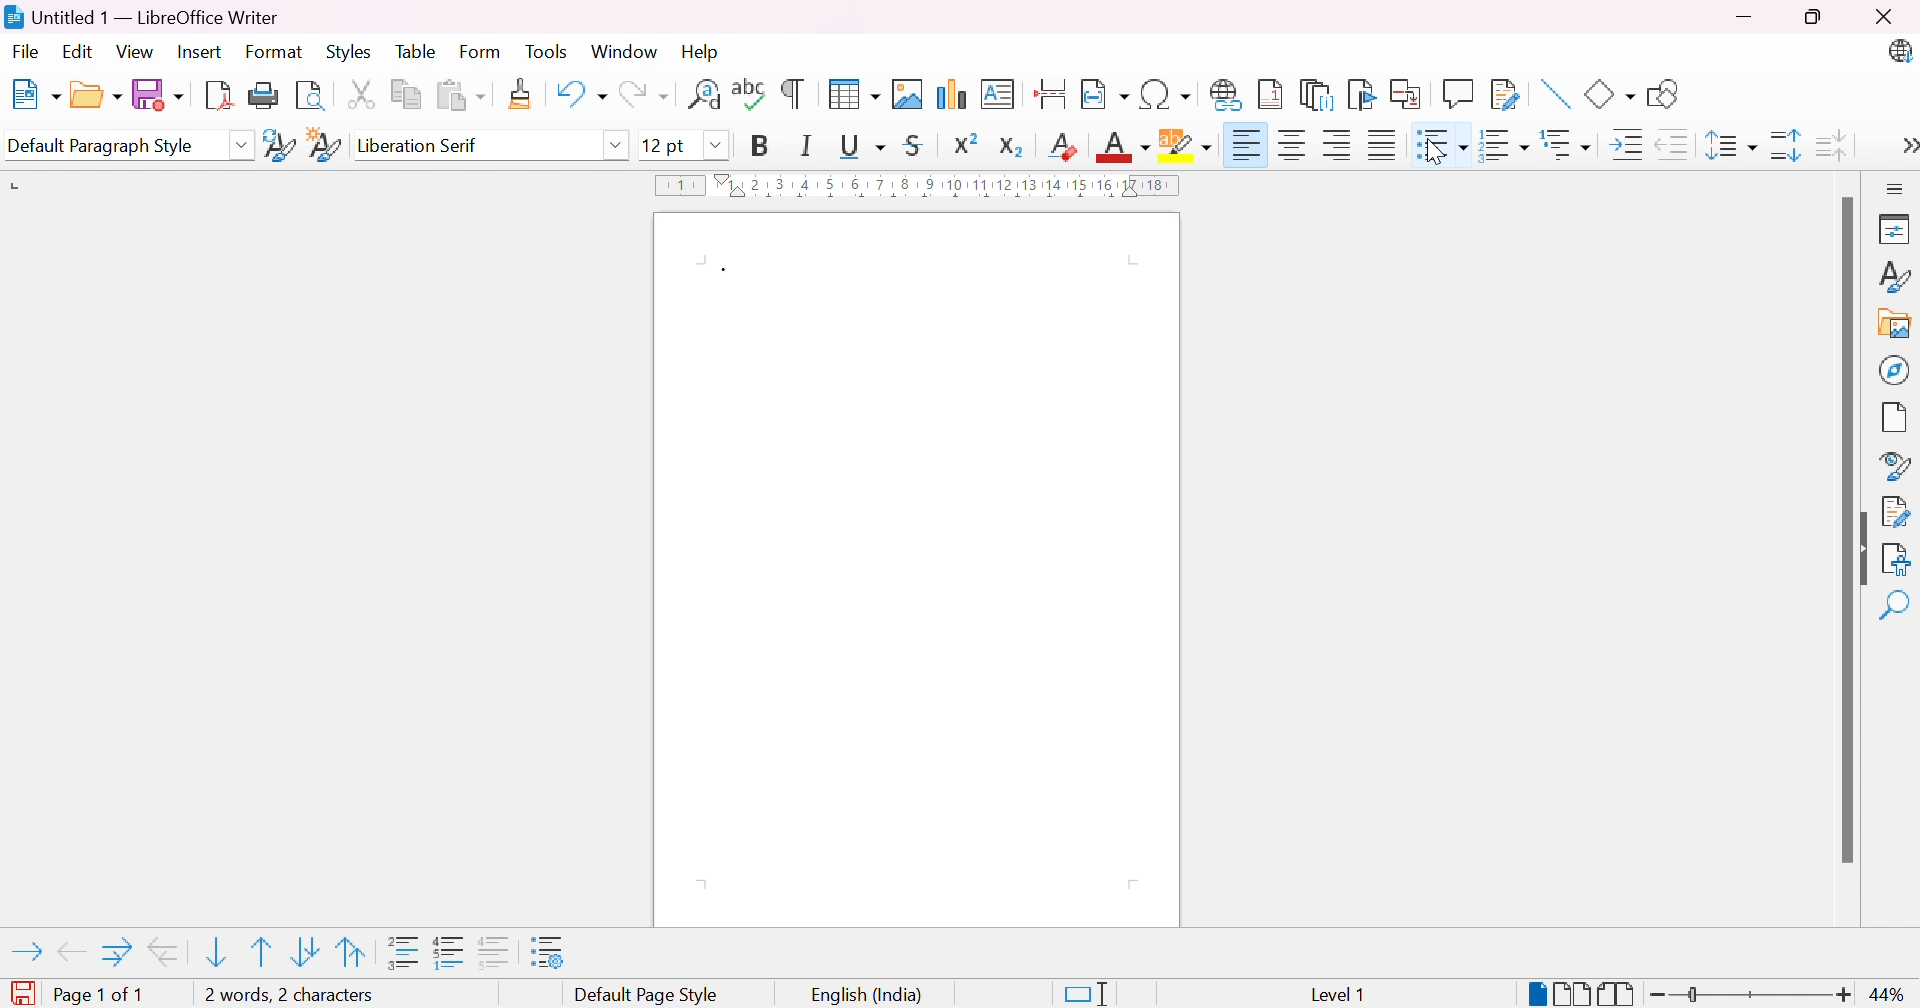  I want to click on Toggle restart numbering, so click(449, 954).